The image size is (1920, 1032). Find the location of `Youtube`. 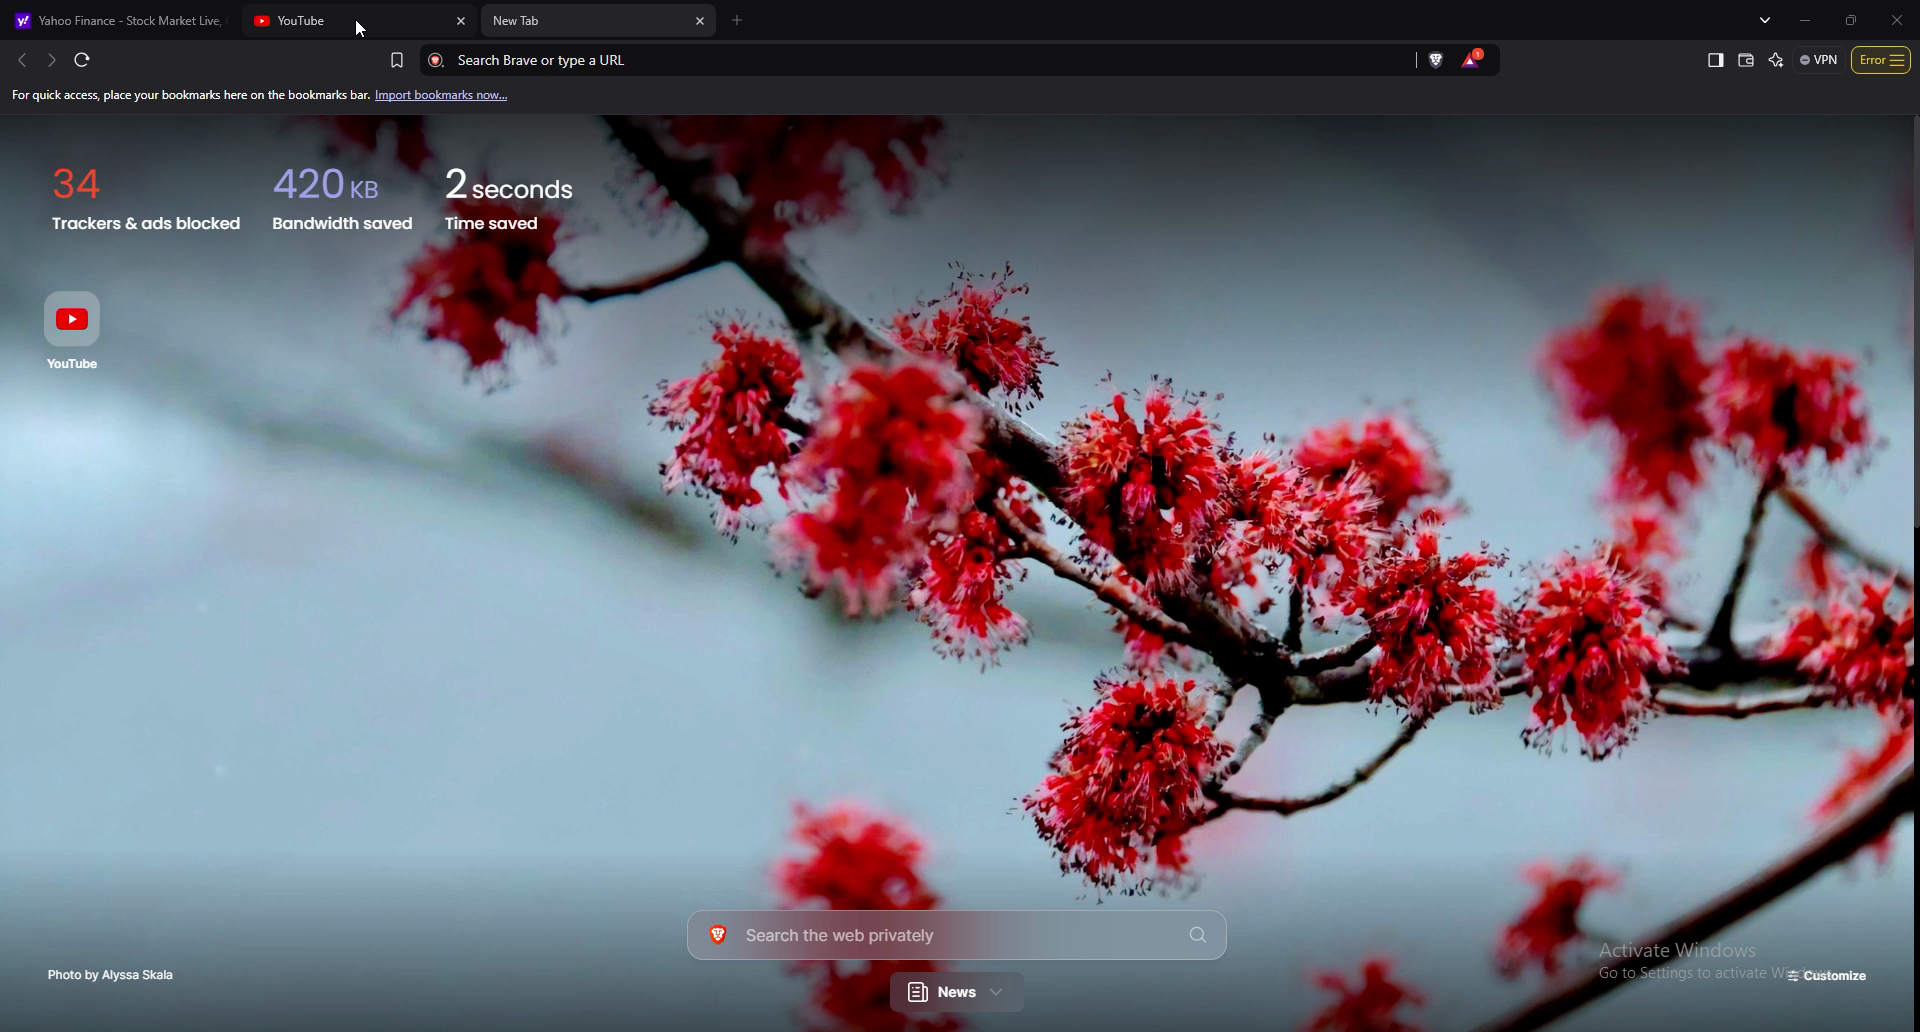

Youtube is located at coordinates (79, 329).